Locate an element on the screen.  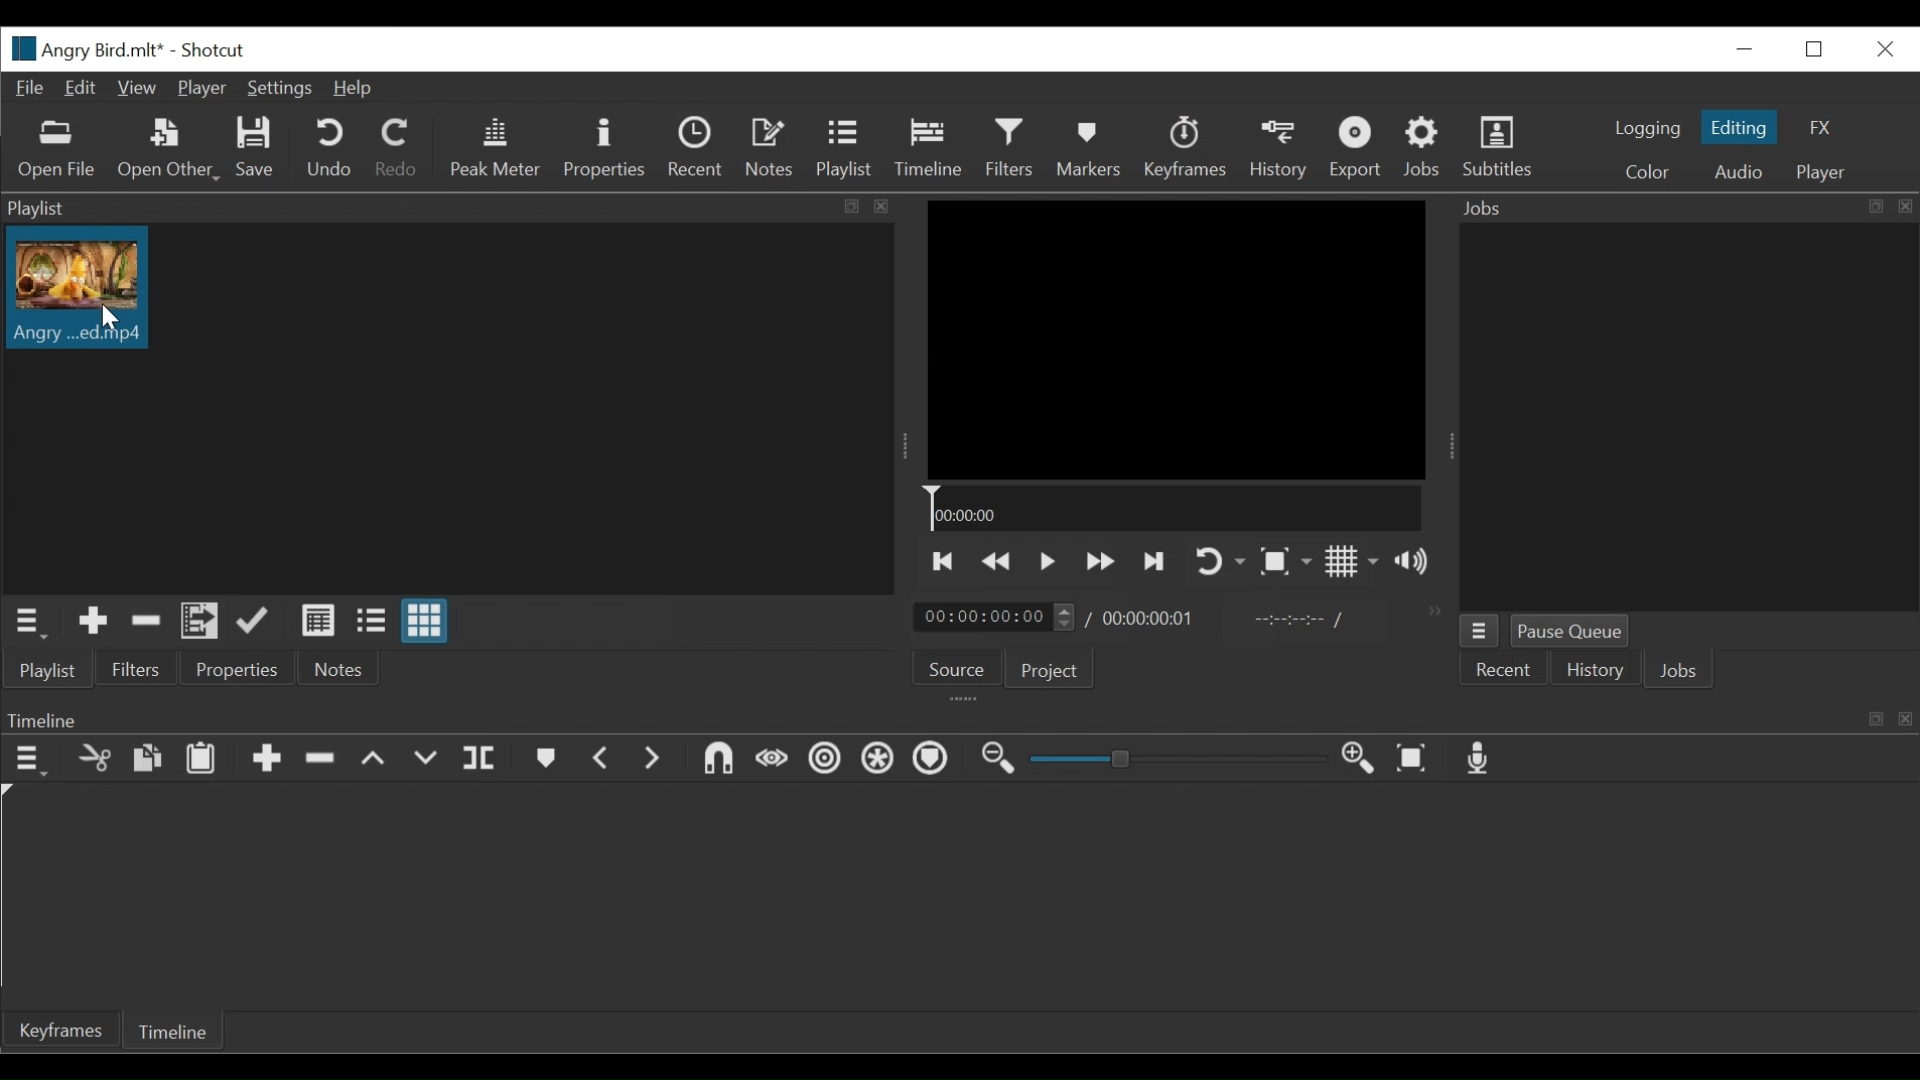
Cursor is located at coordinates (940, 154).